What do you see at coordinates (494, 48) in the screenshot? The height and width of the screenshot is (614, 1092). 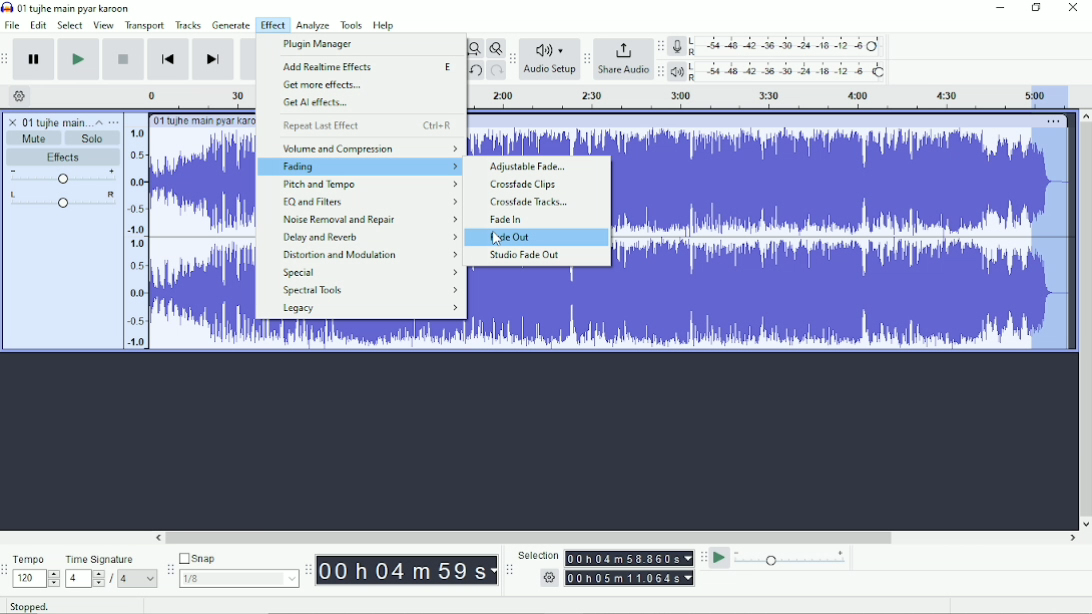 I see `Zoom toggle` at bounding box center [494, 48].